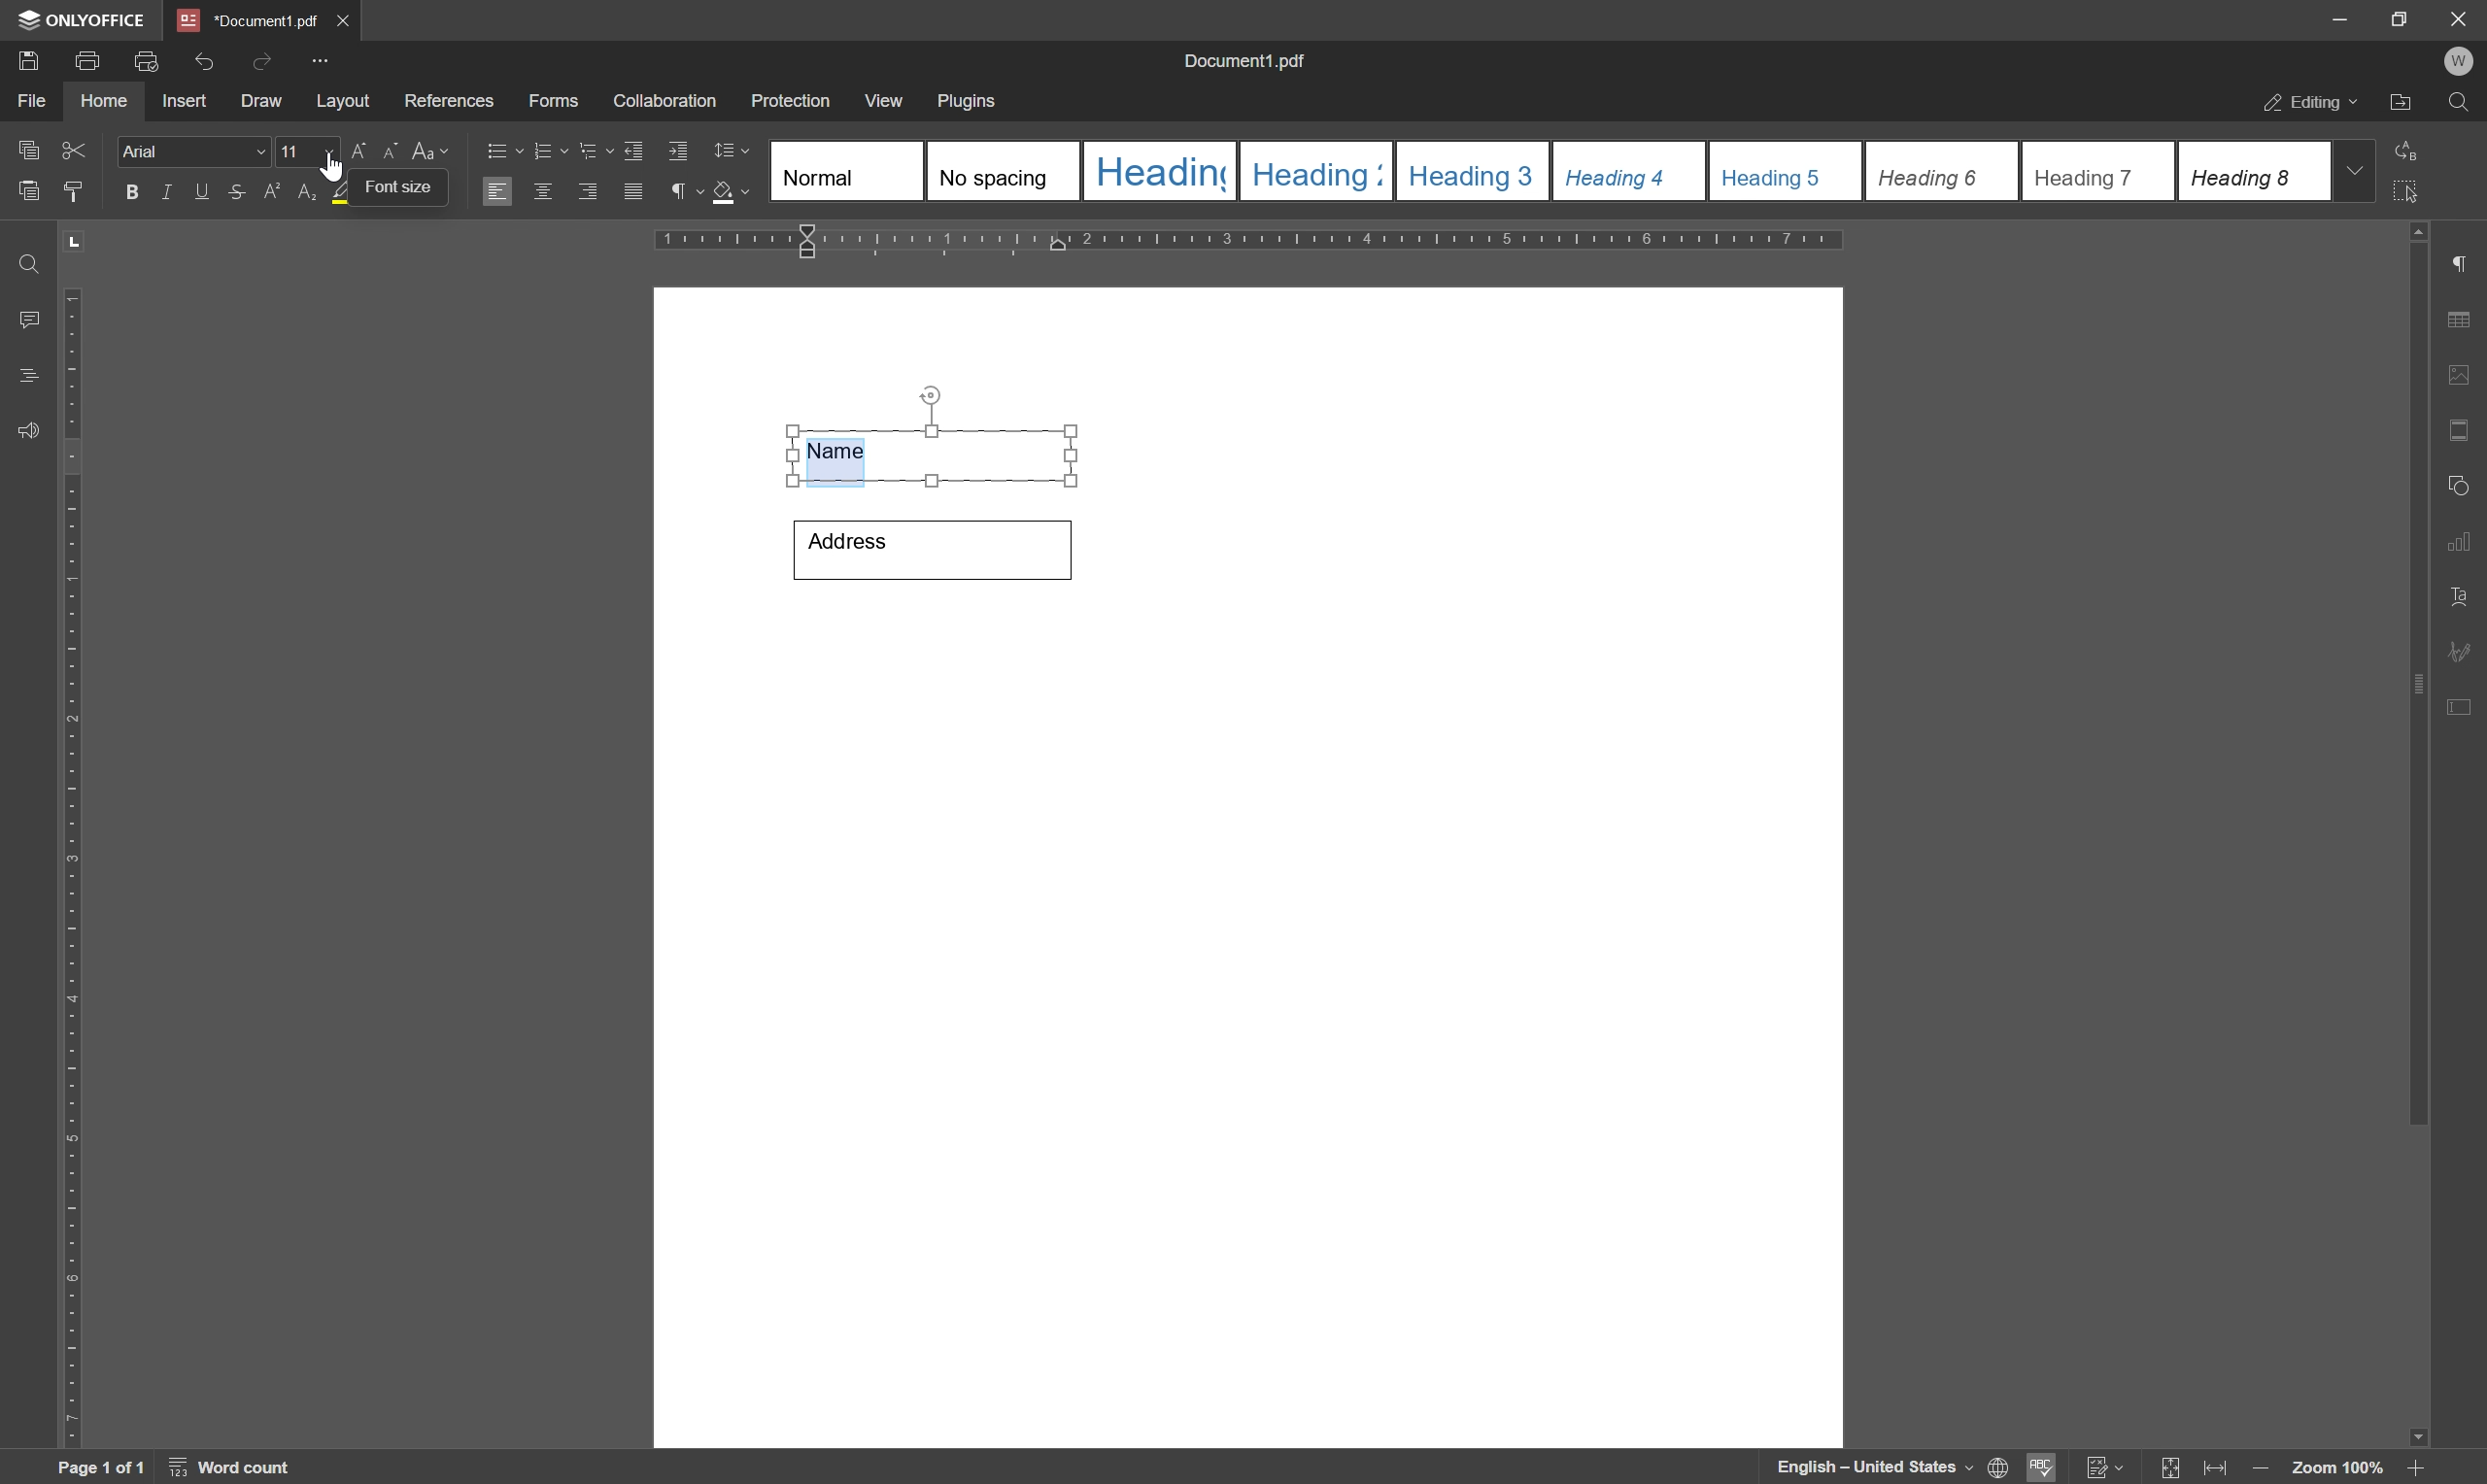  What do you see at coordinates (24, 320) in the screenshot?
I see `comments` at bounding box center [24, 320].